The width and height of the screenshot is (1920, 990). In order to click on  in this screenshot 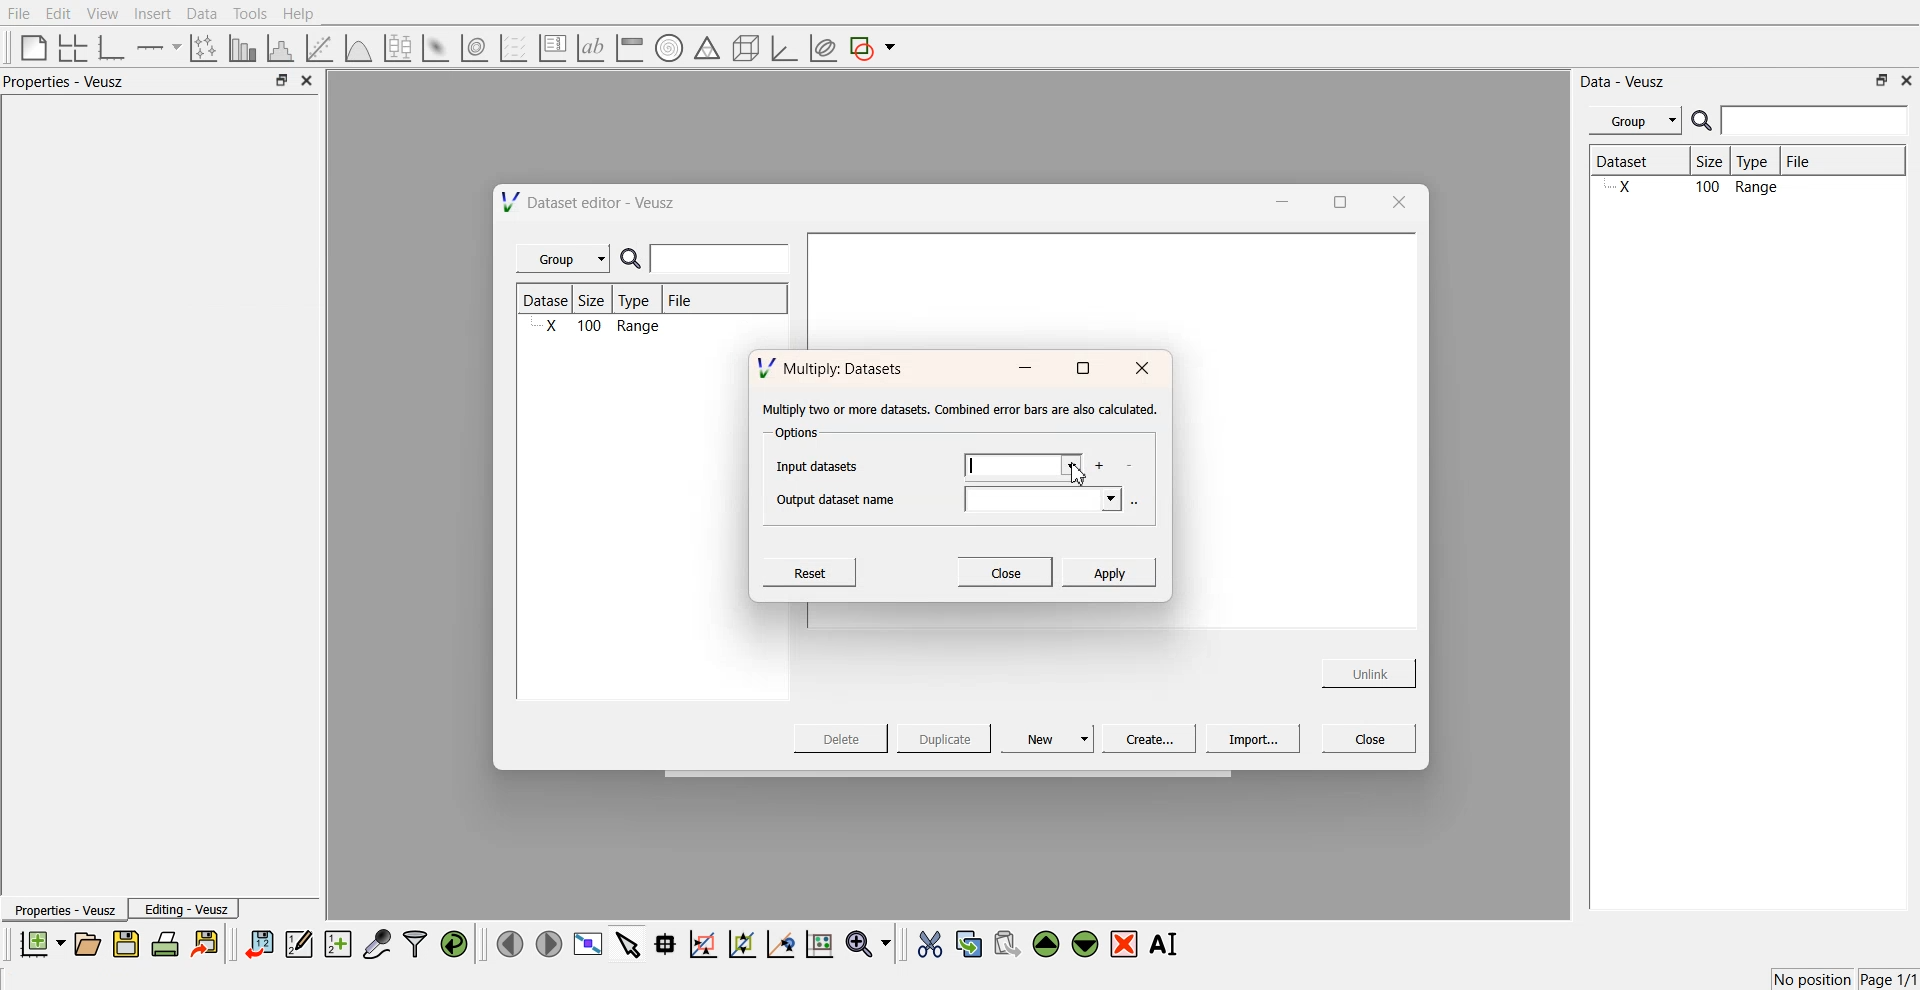, I will do `click(1635, 121)`.